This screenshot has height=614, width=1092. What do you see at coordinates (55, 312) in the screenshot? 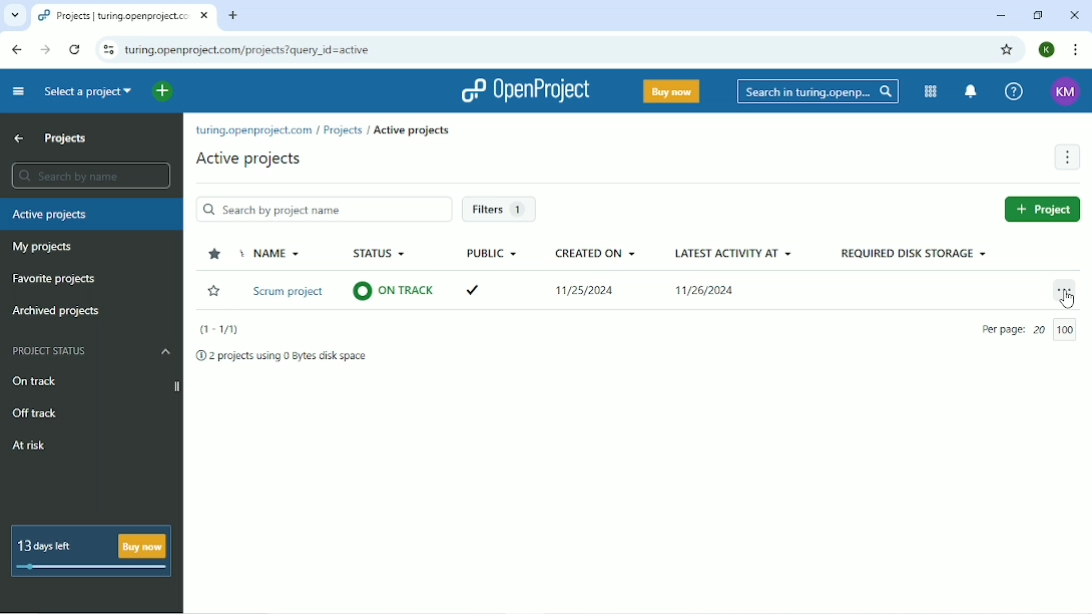
I see `Archived projects` at bounding box center [55, 312].